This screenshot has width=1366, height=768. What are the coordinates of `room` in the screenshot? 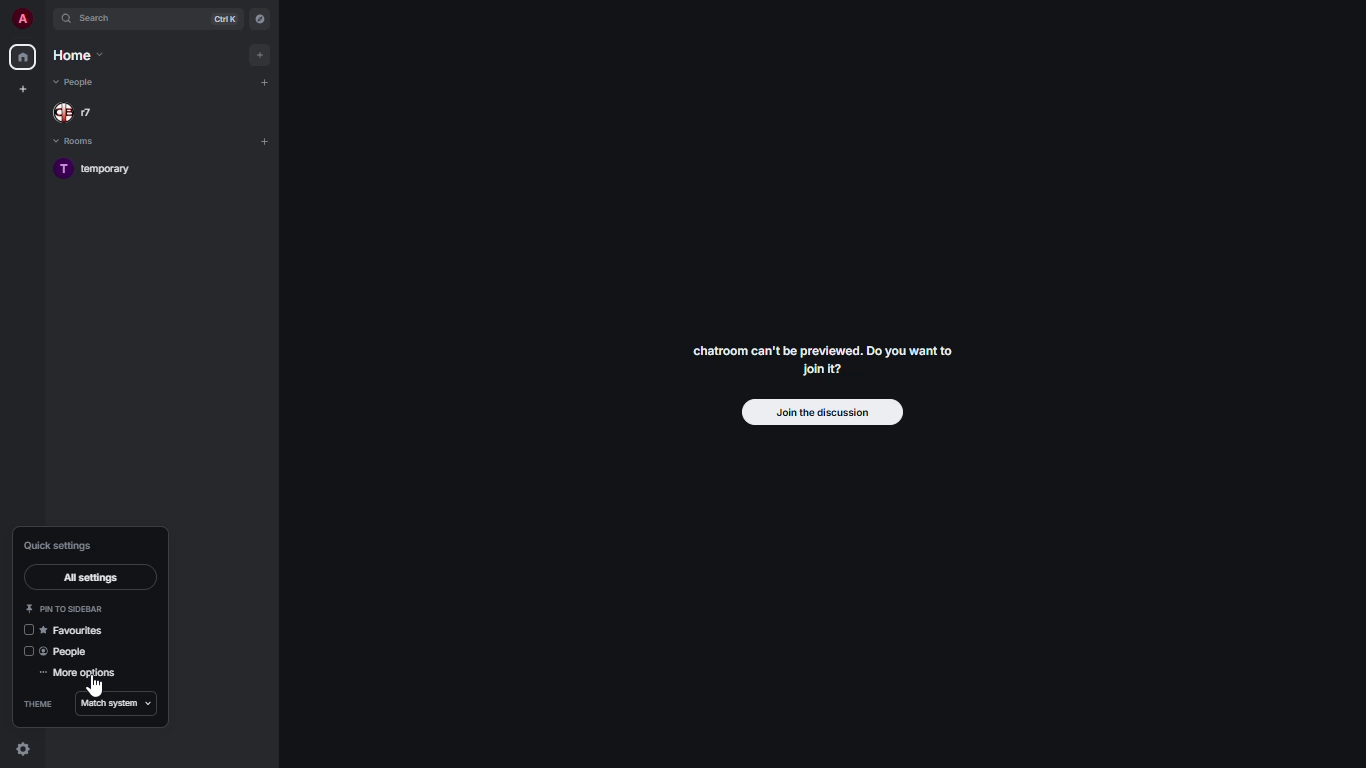 It's located at (103, 170).